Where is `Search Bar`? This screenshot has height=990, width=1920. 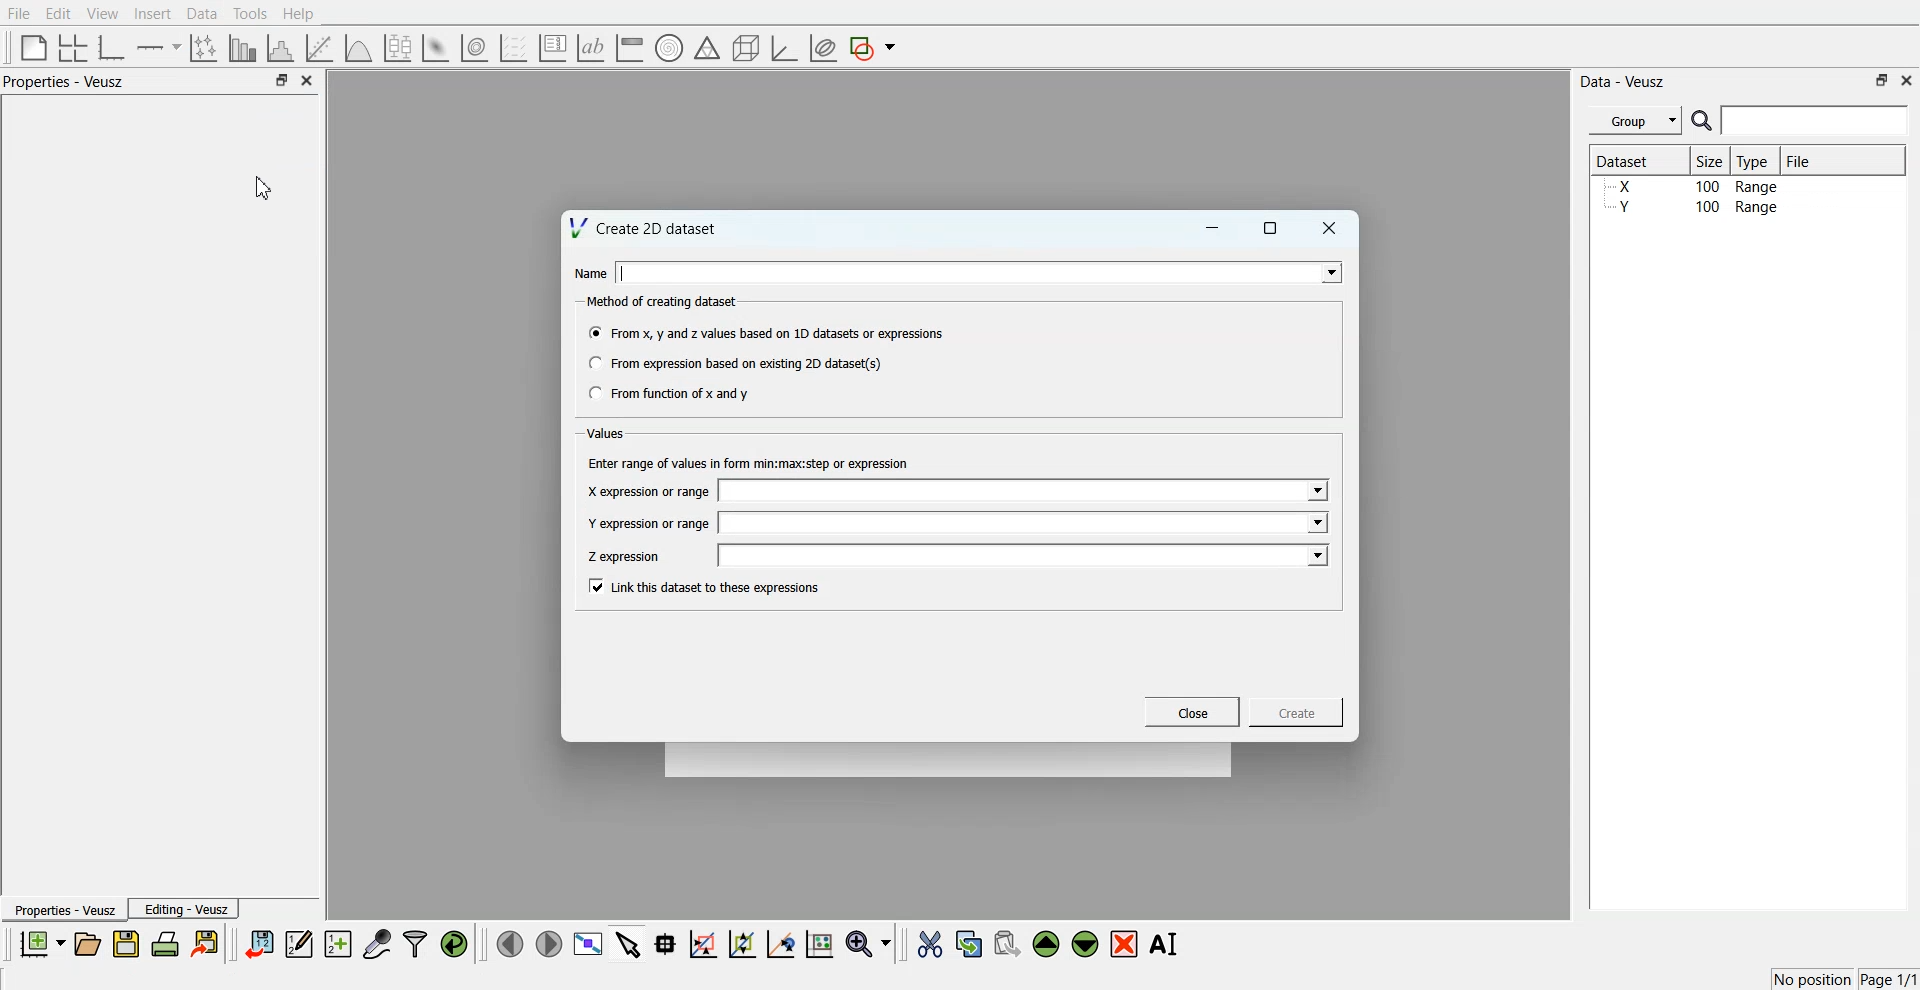 Search Bar is located at coordinates (1801, 120).